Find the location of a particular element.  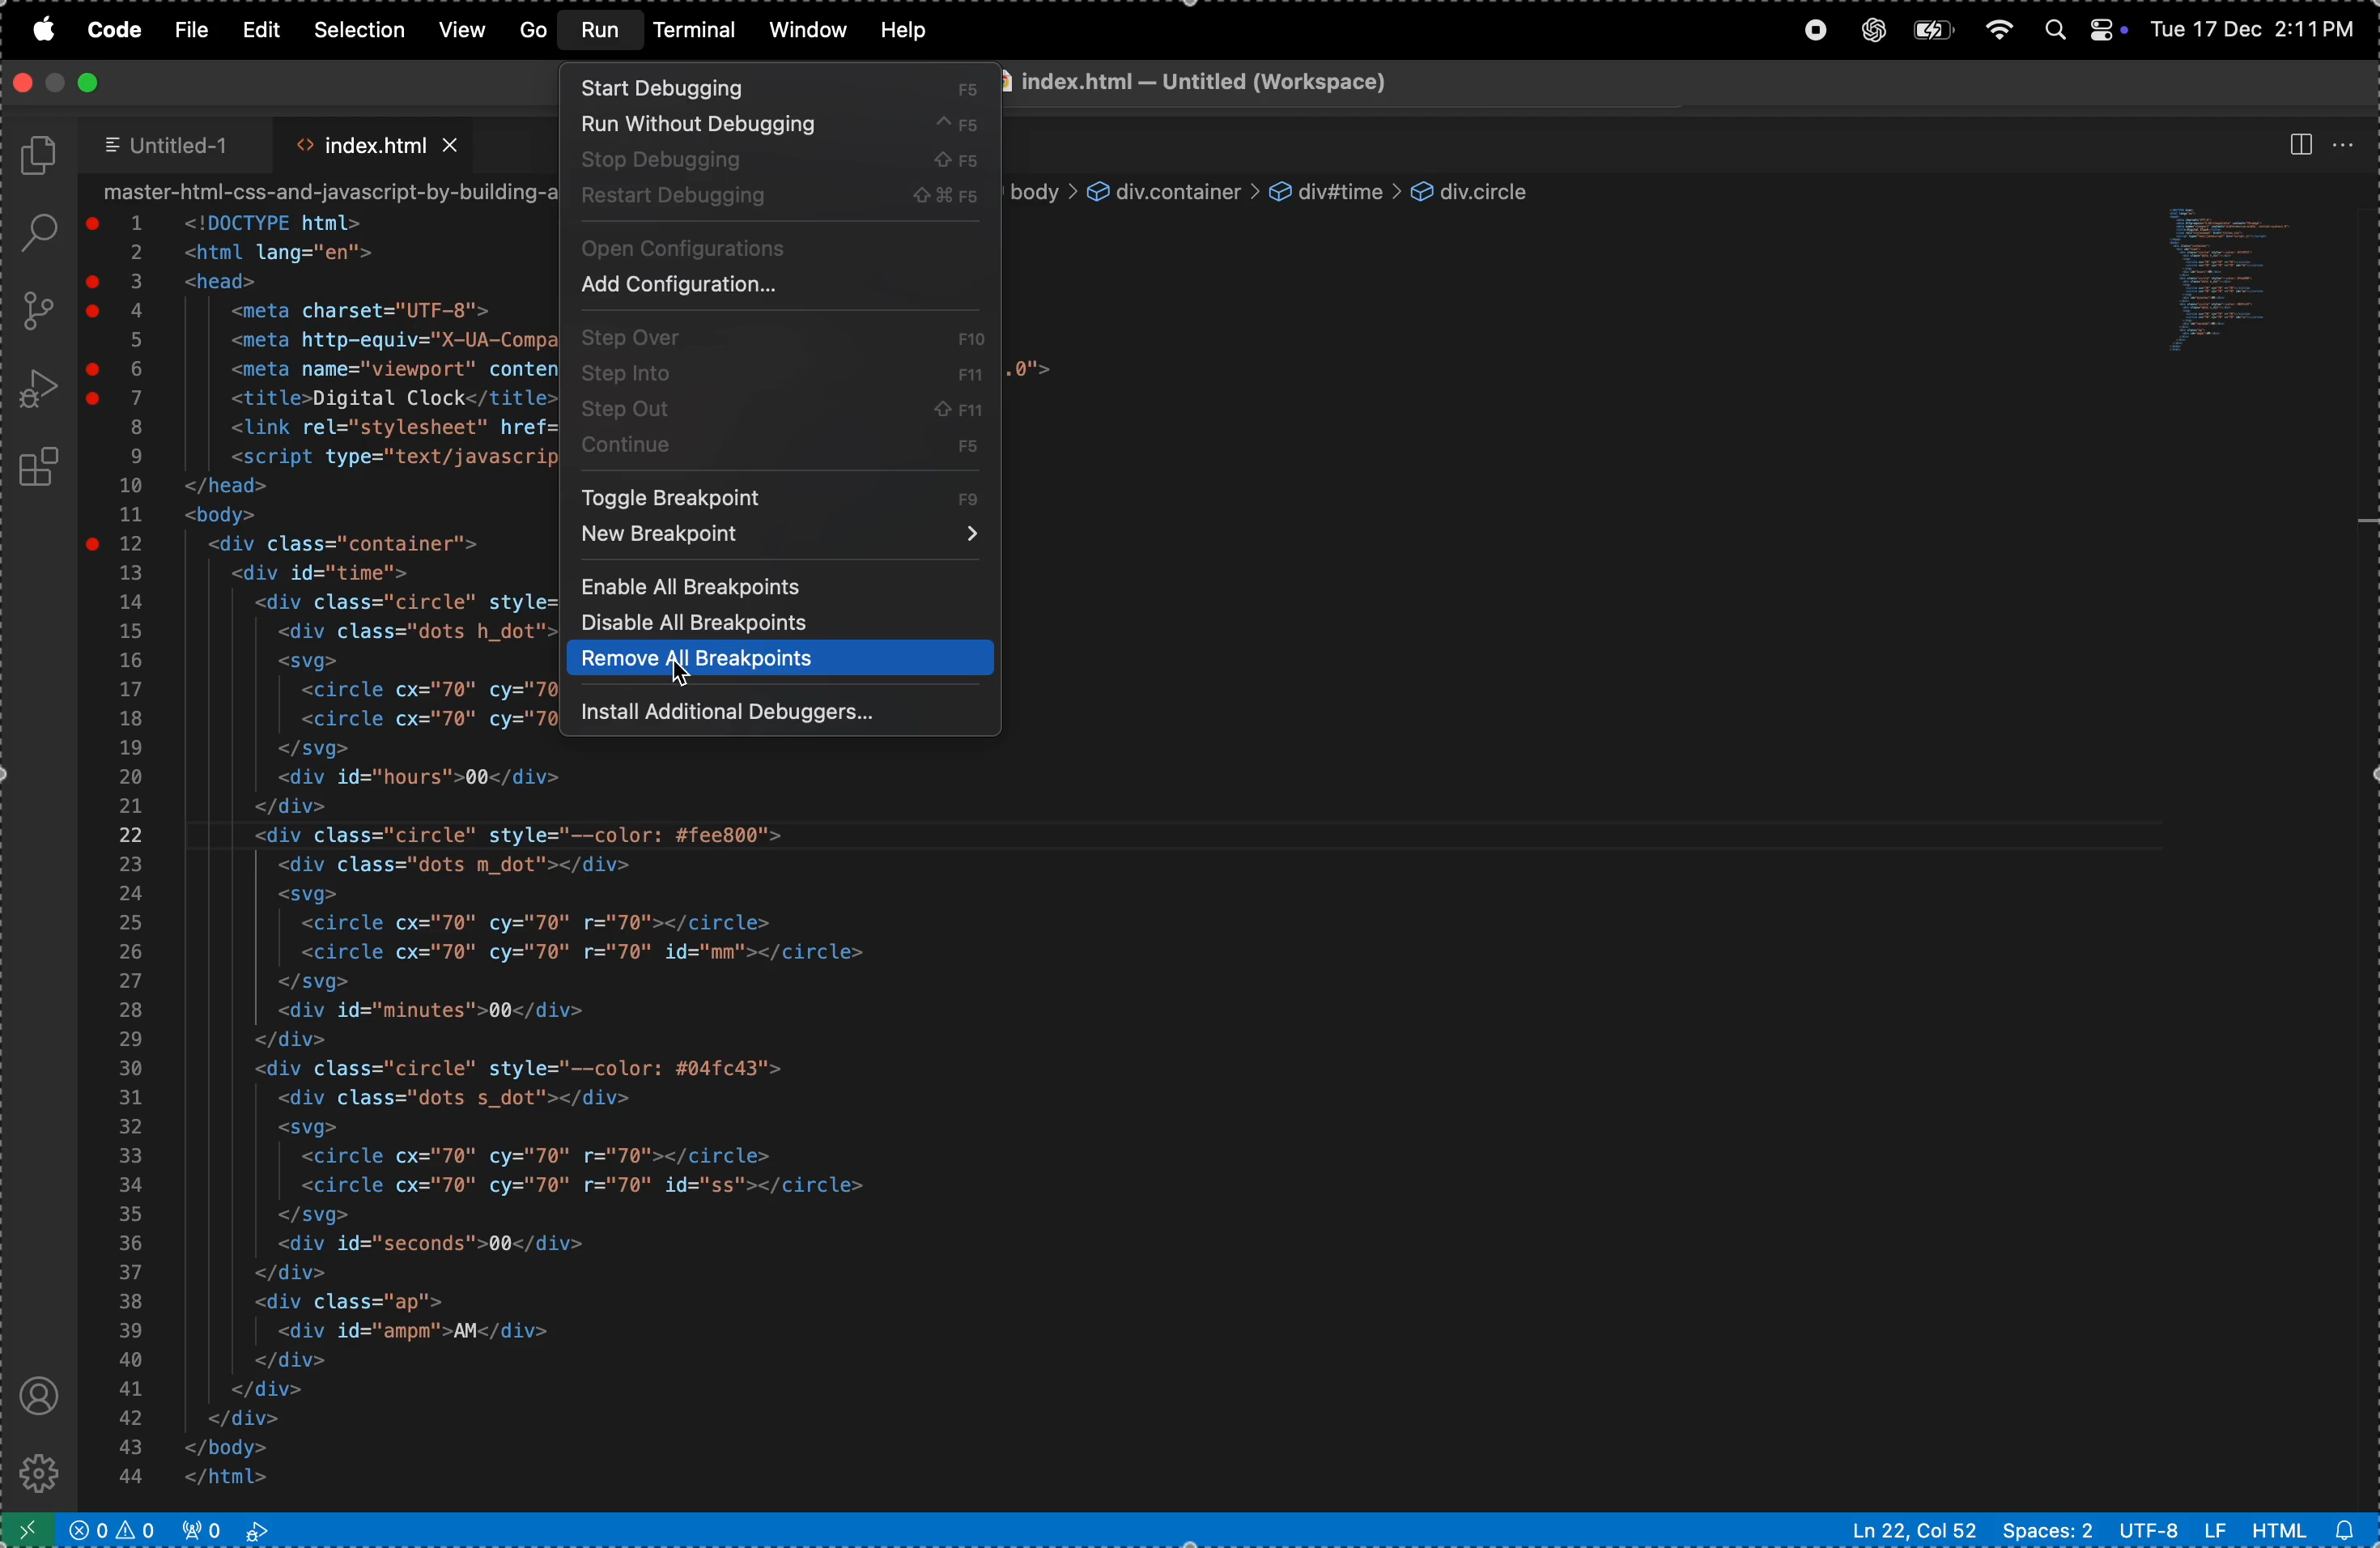

html is located at coordinates (2307, 1531).